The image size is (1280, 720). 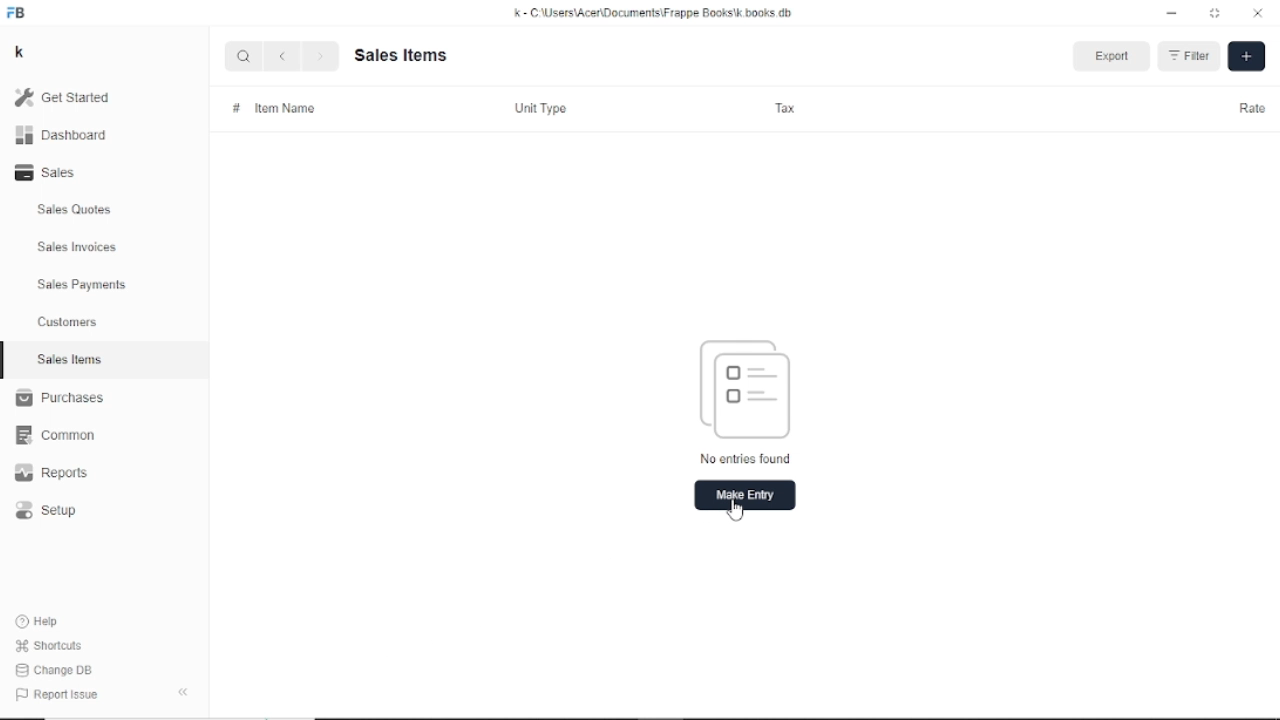 What do you see at coordinates (77, 248) in the screenshot?
I see `Sales Invoices` at bounding box center [77, 248].